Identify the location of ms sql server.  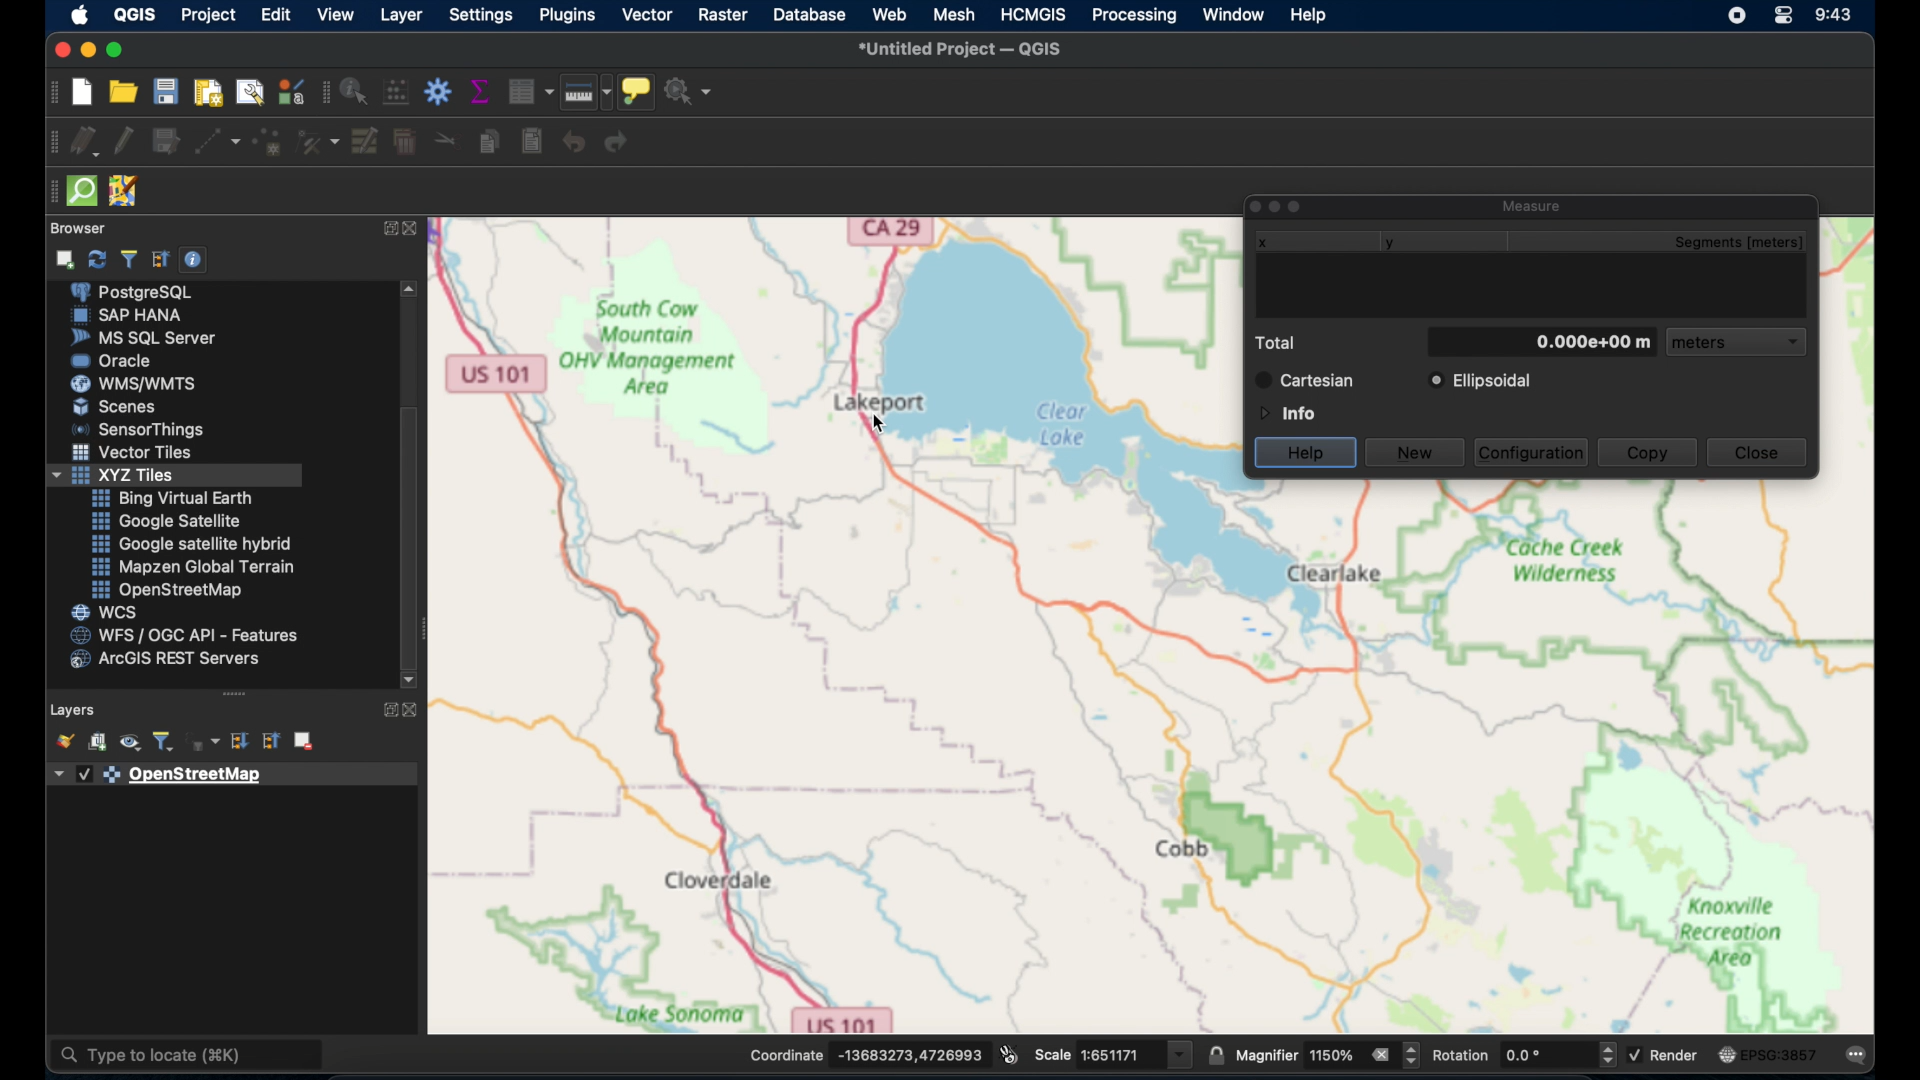
(143, 338).